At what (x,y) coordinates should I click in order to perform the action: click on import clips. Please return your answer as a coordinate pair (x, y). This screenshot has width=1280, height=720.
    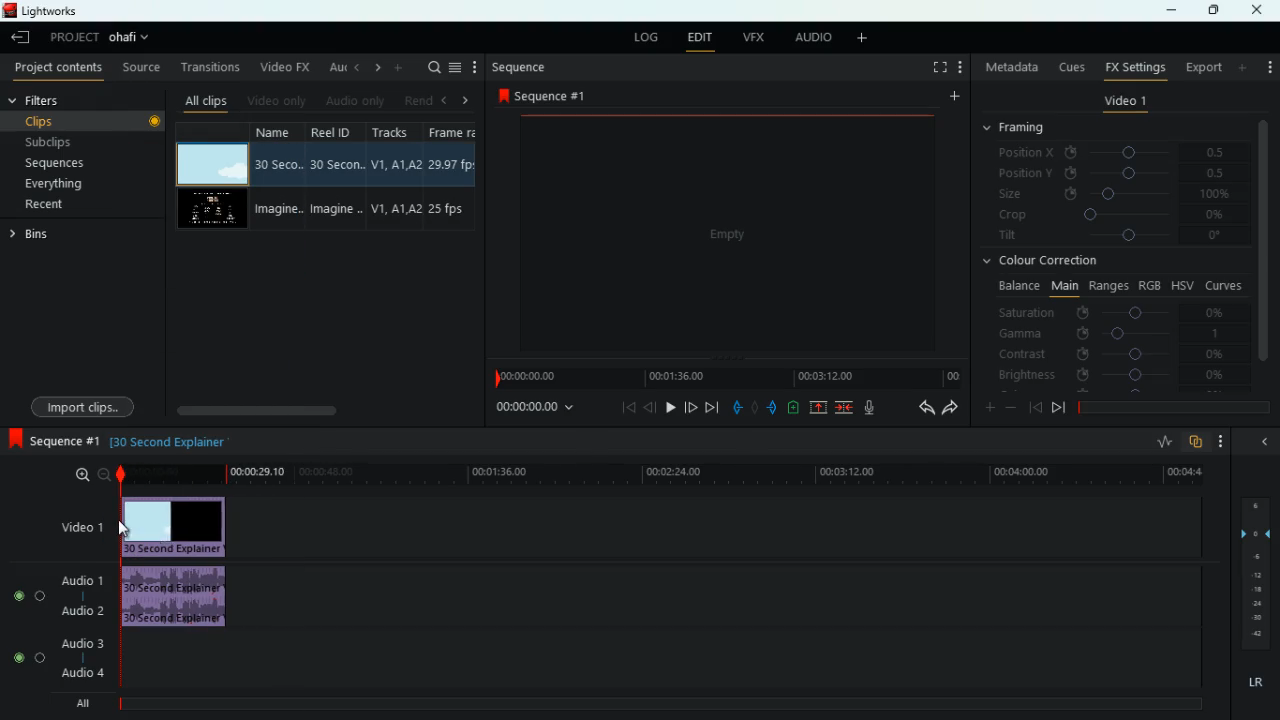
    Looking at the image, I should click on (86, 404).